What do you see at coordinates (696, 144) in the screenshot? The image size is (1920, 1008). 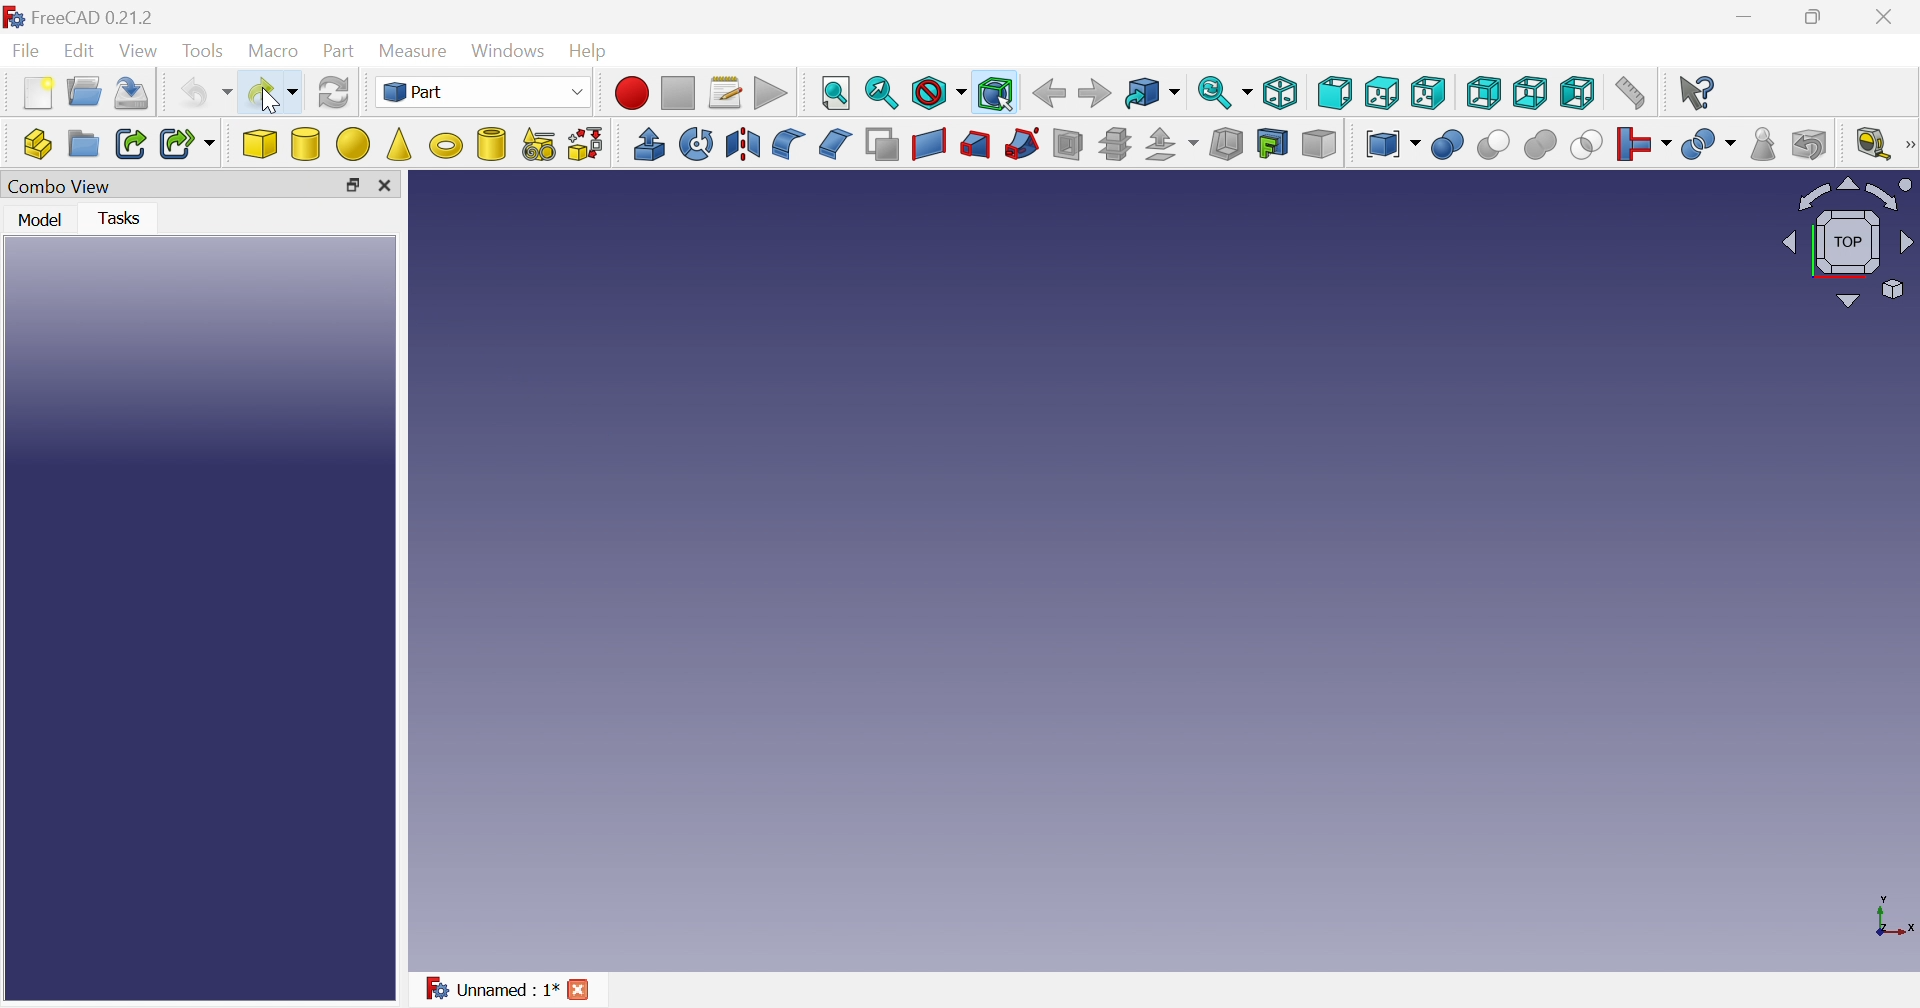 I see `Revolve...` at bounding box center [696, 144].